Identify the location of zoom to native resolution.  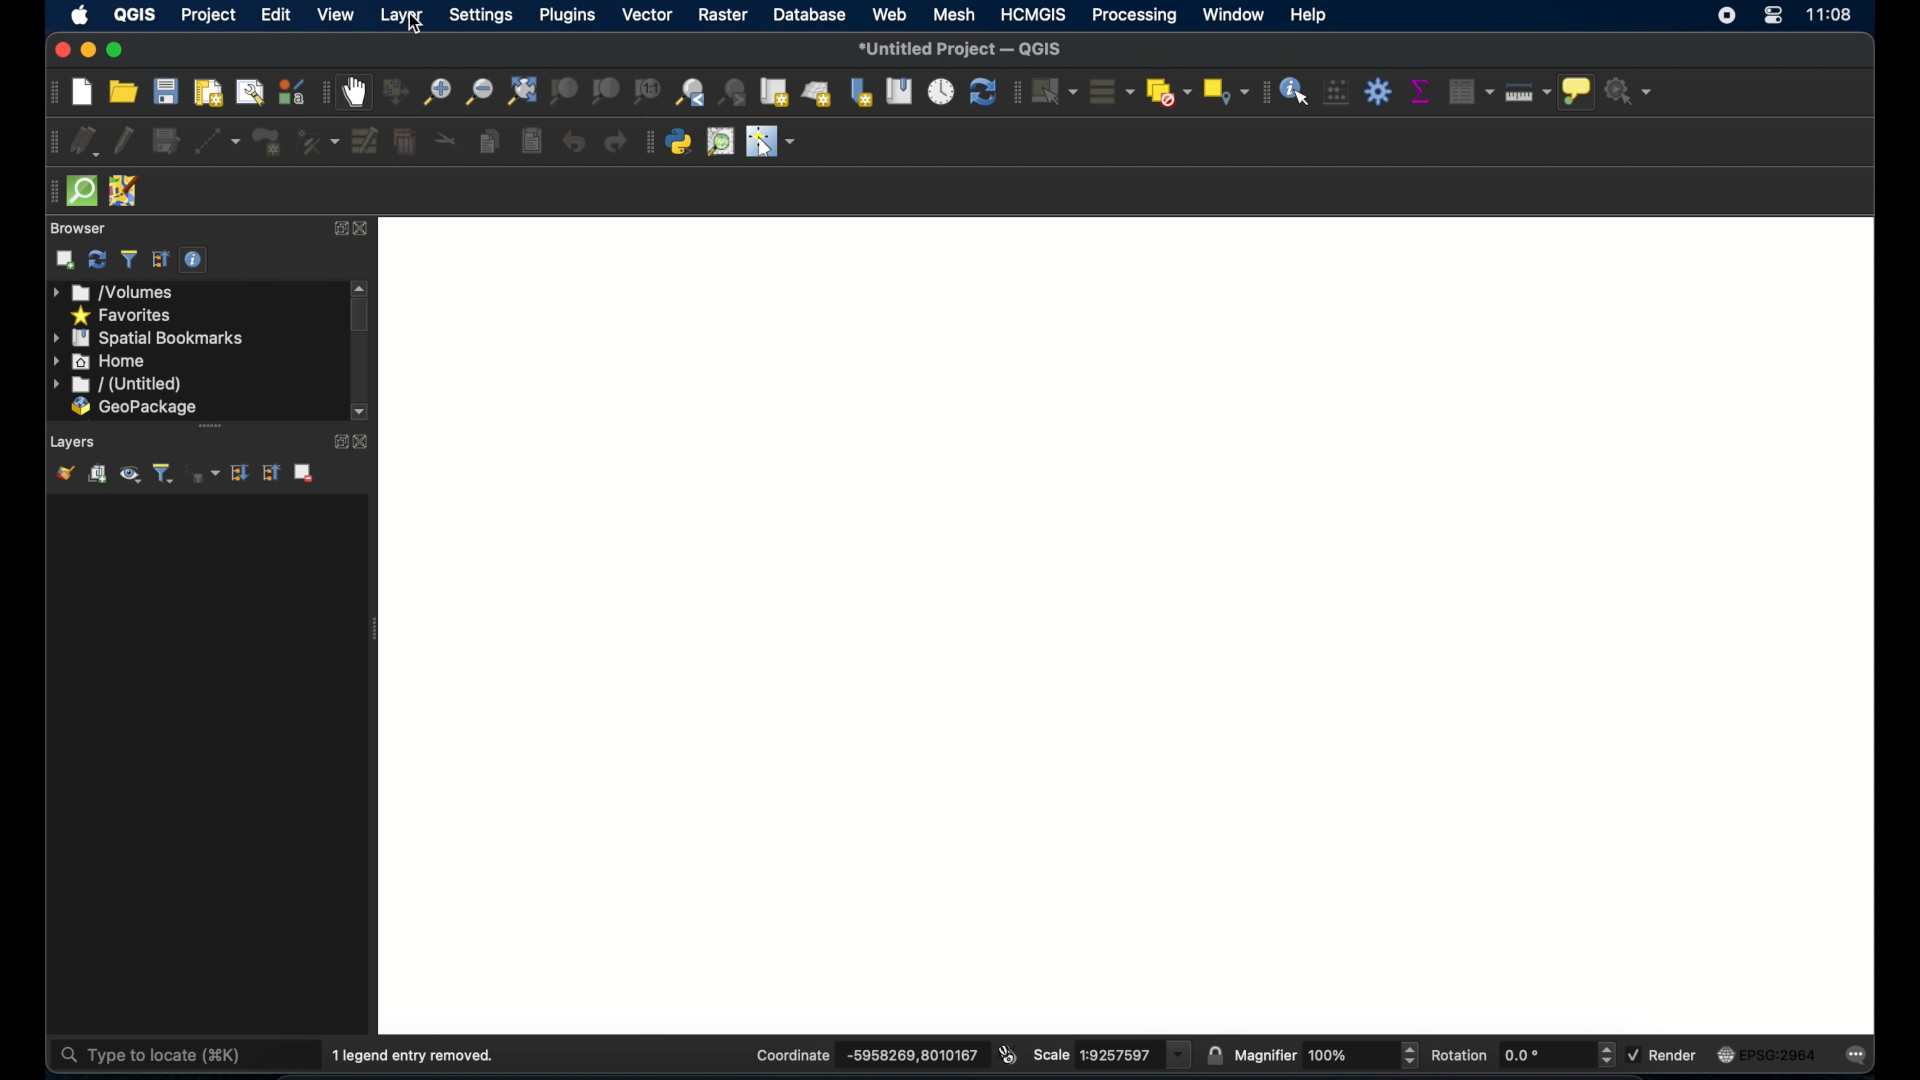
(647, 91).